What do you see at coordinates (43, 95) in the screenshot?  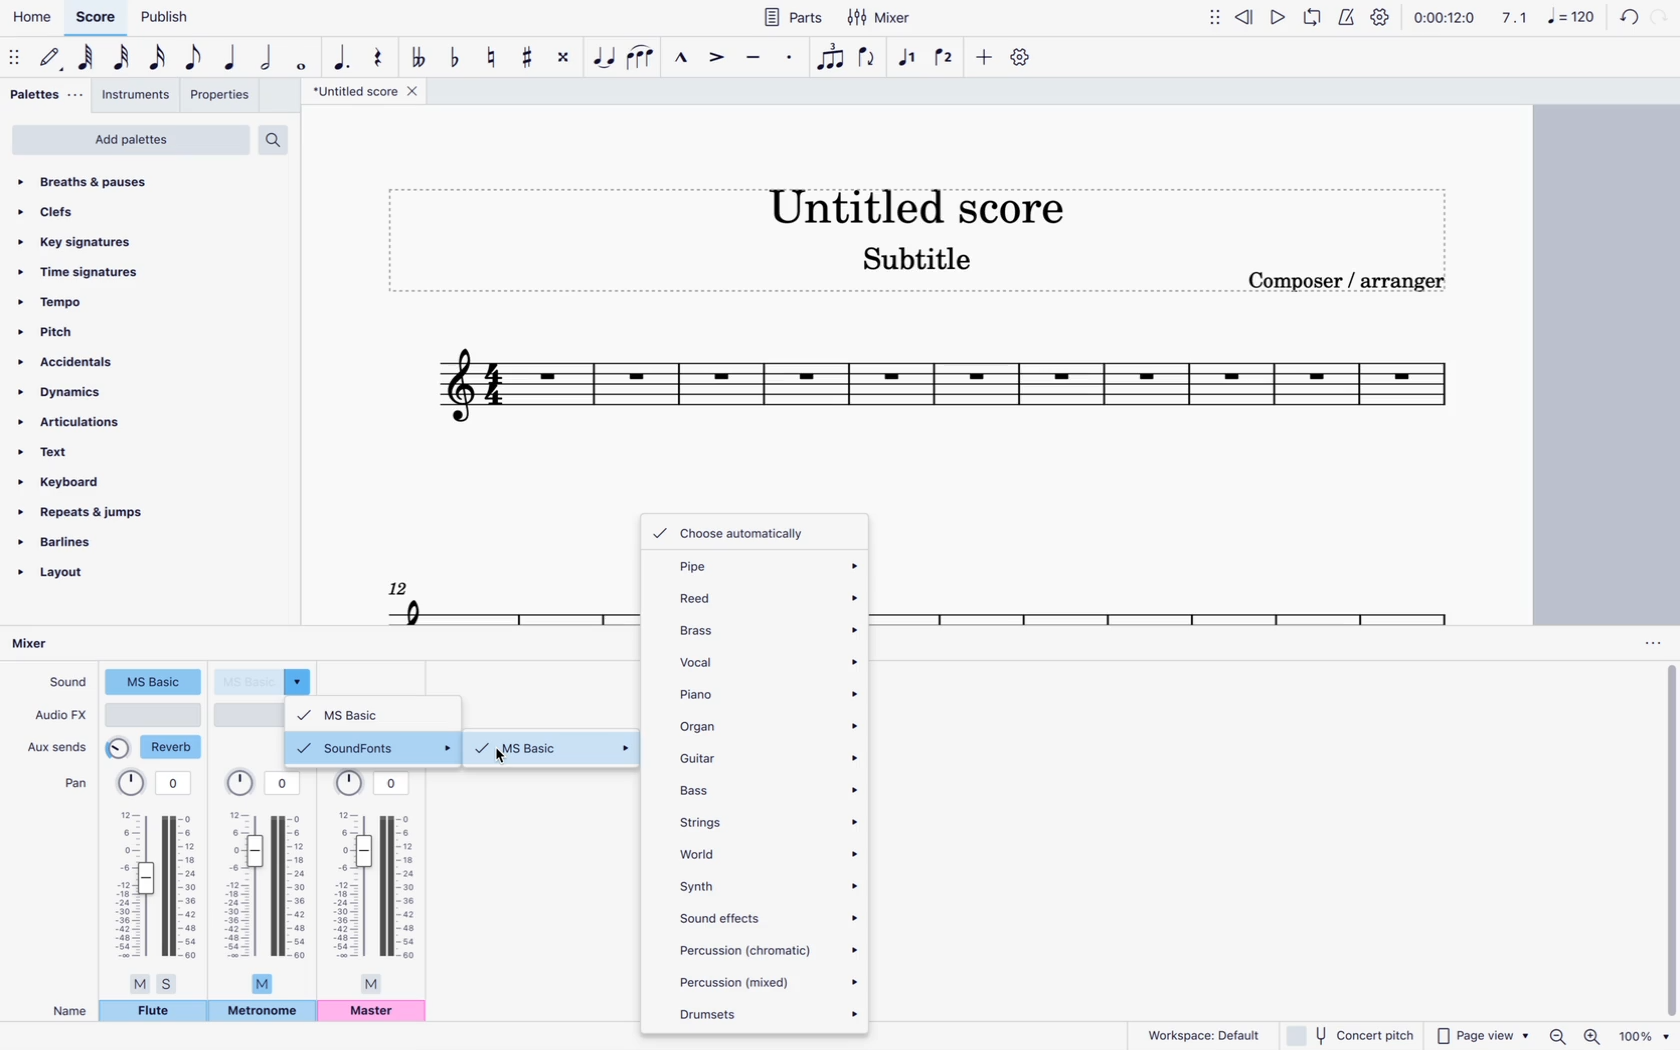 I see `palettes` at bounding box center [43, 95].